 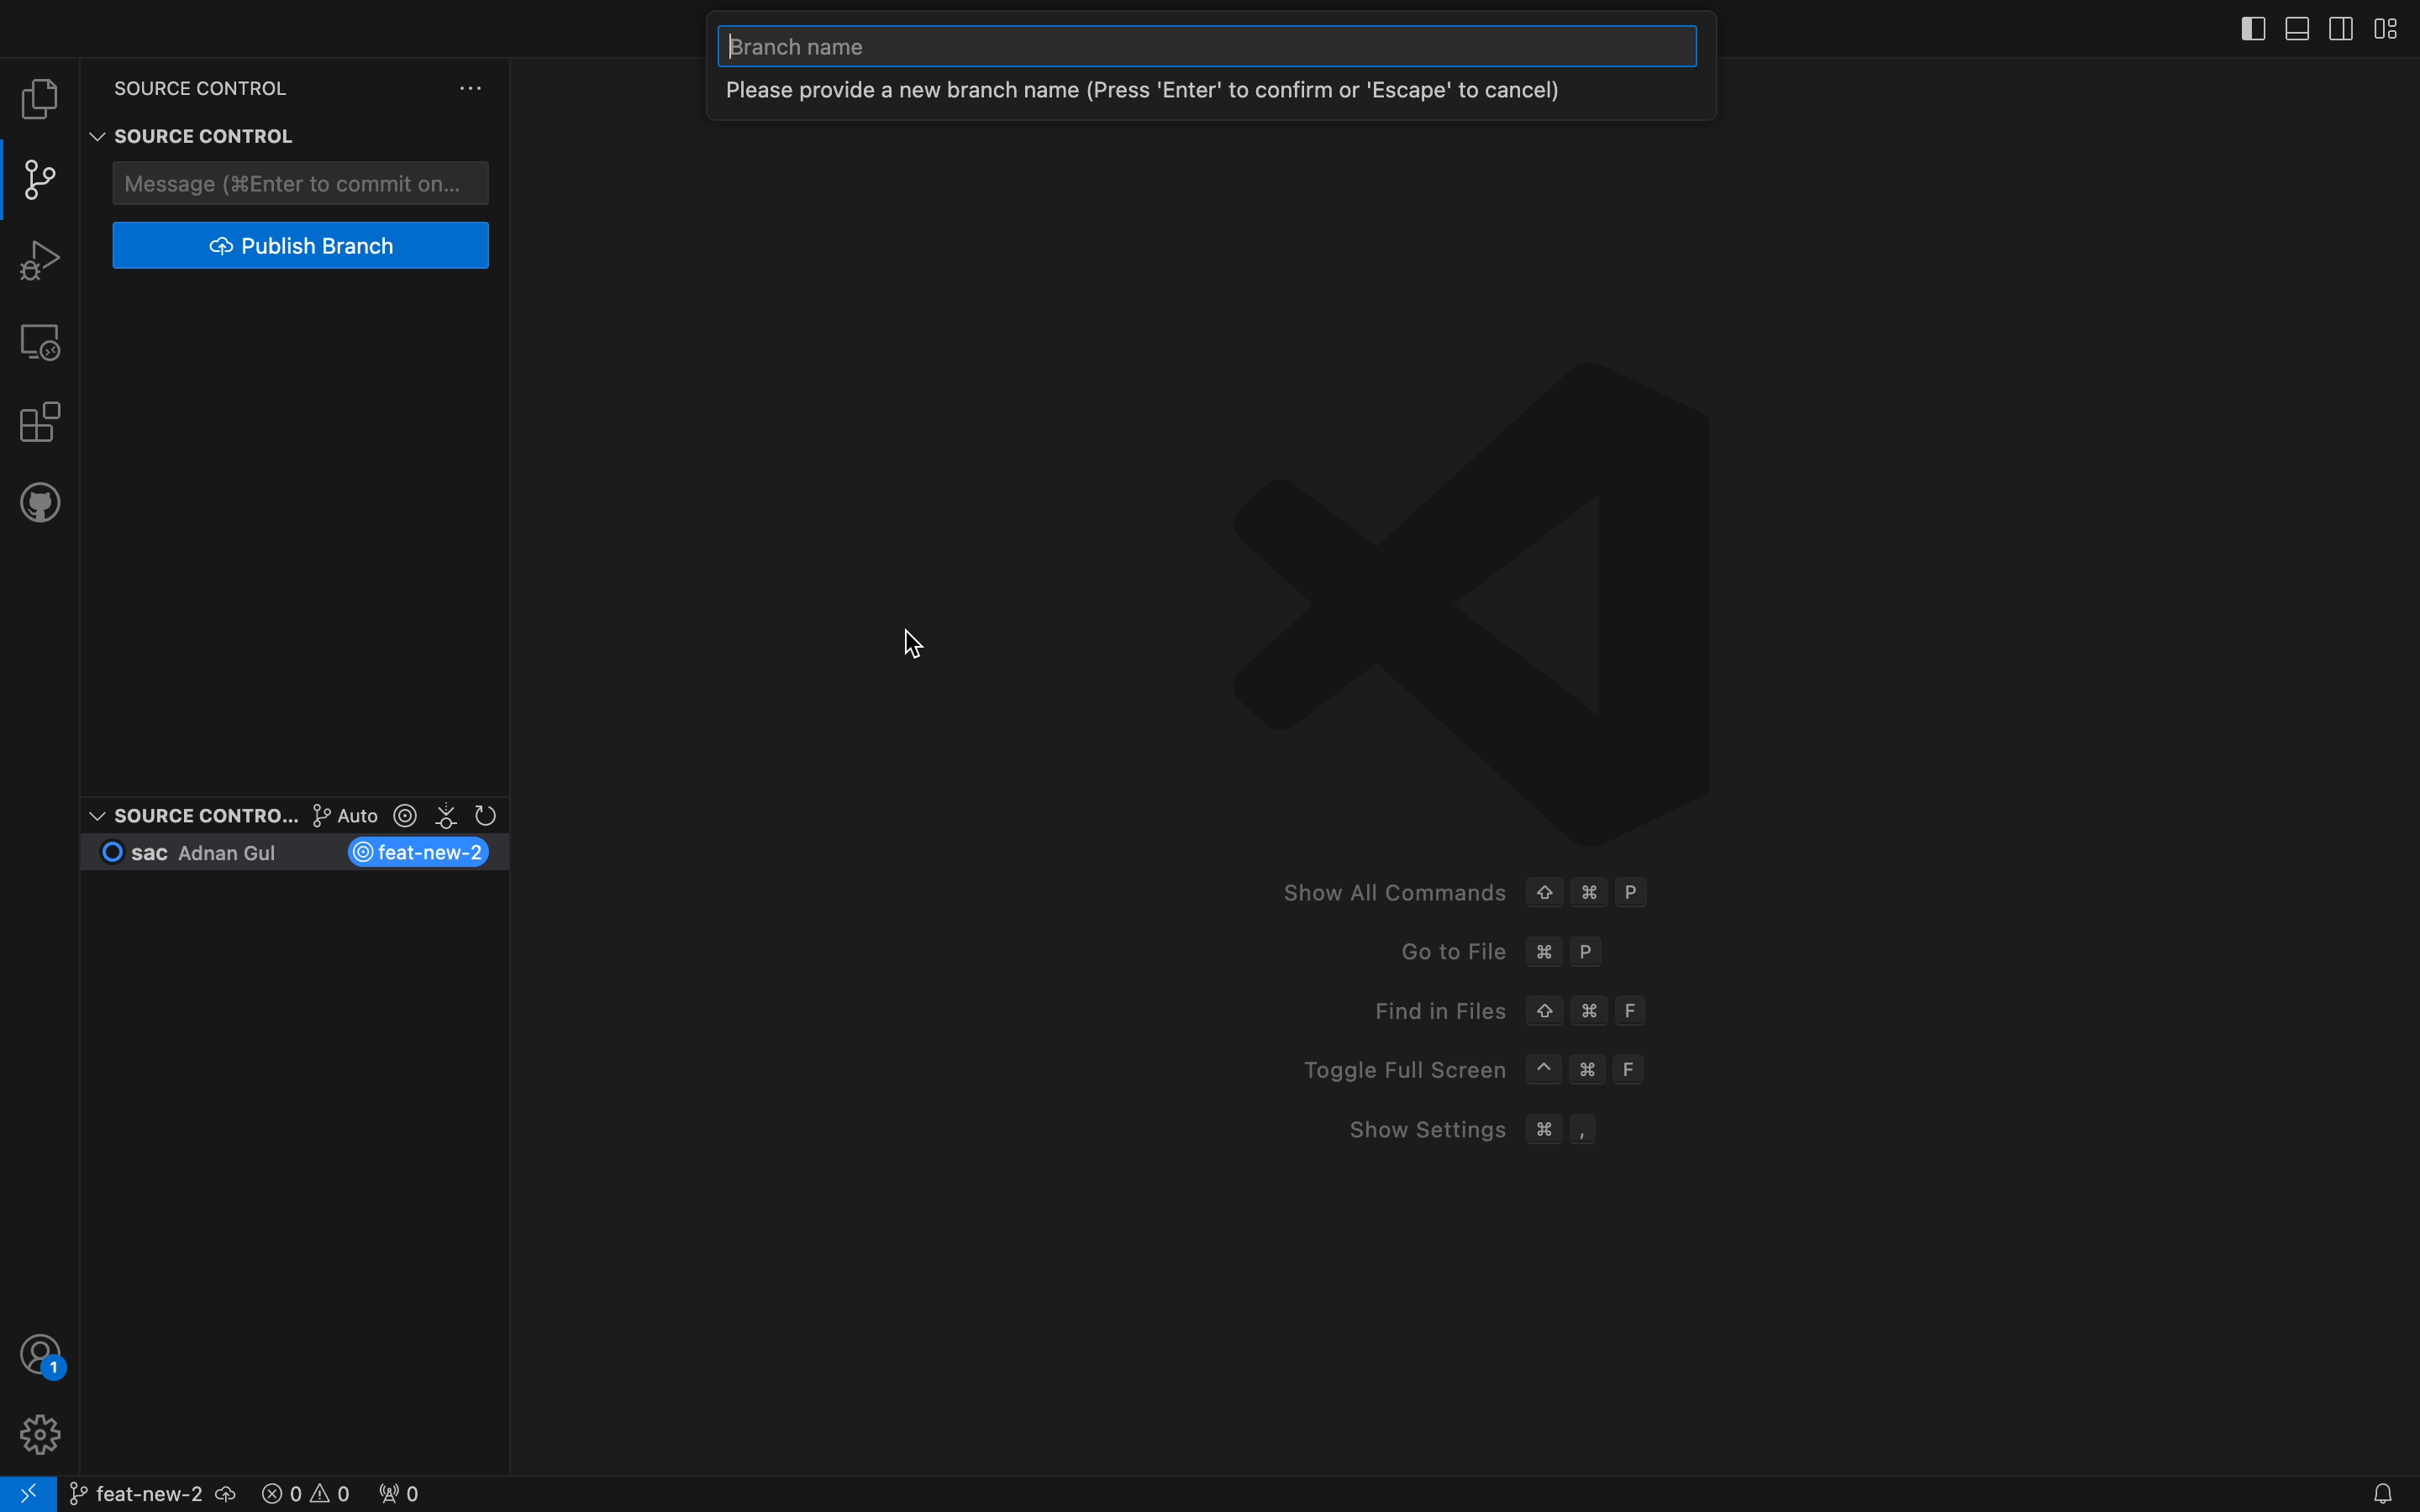 What do you see at coordinates (43, 1354) in the screenshot?
I see `profile` at bounding box center [43, 1354].